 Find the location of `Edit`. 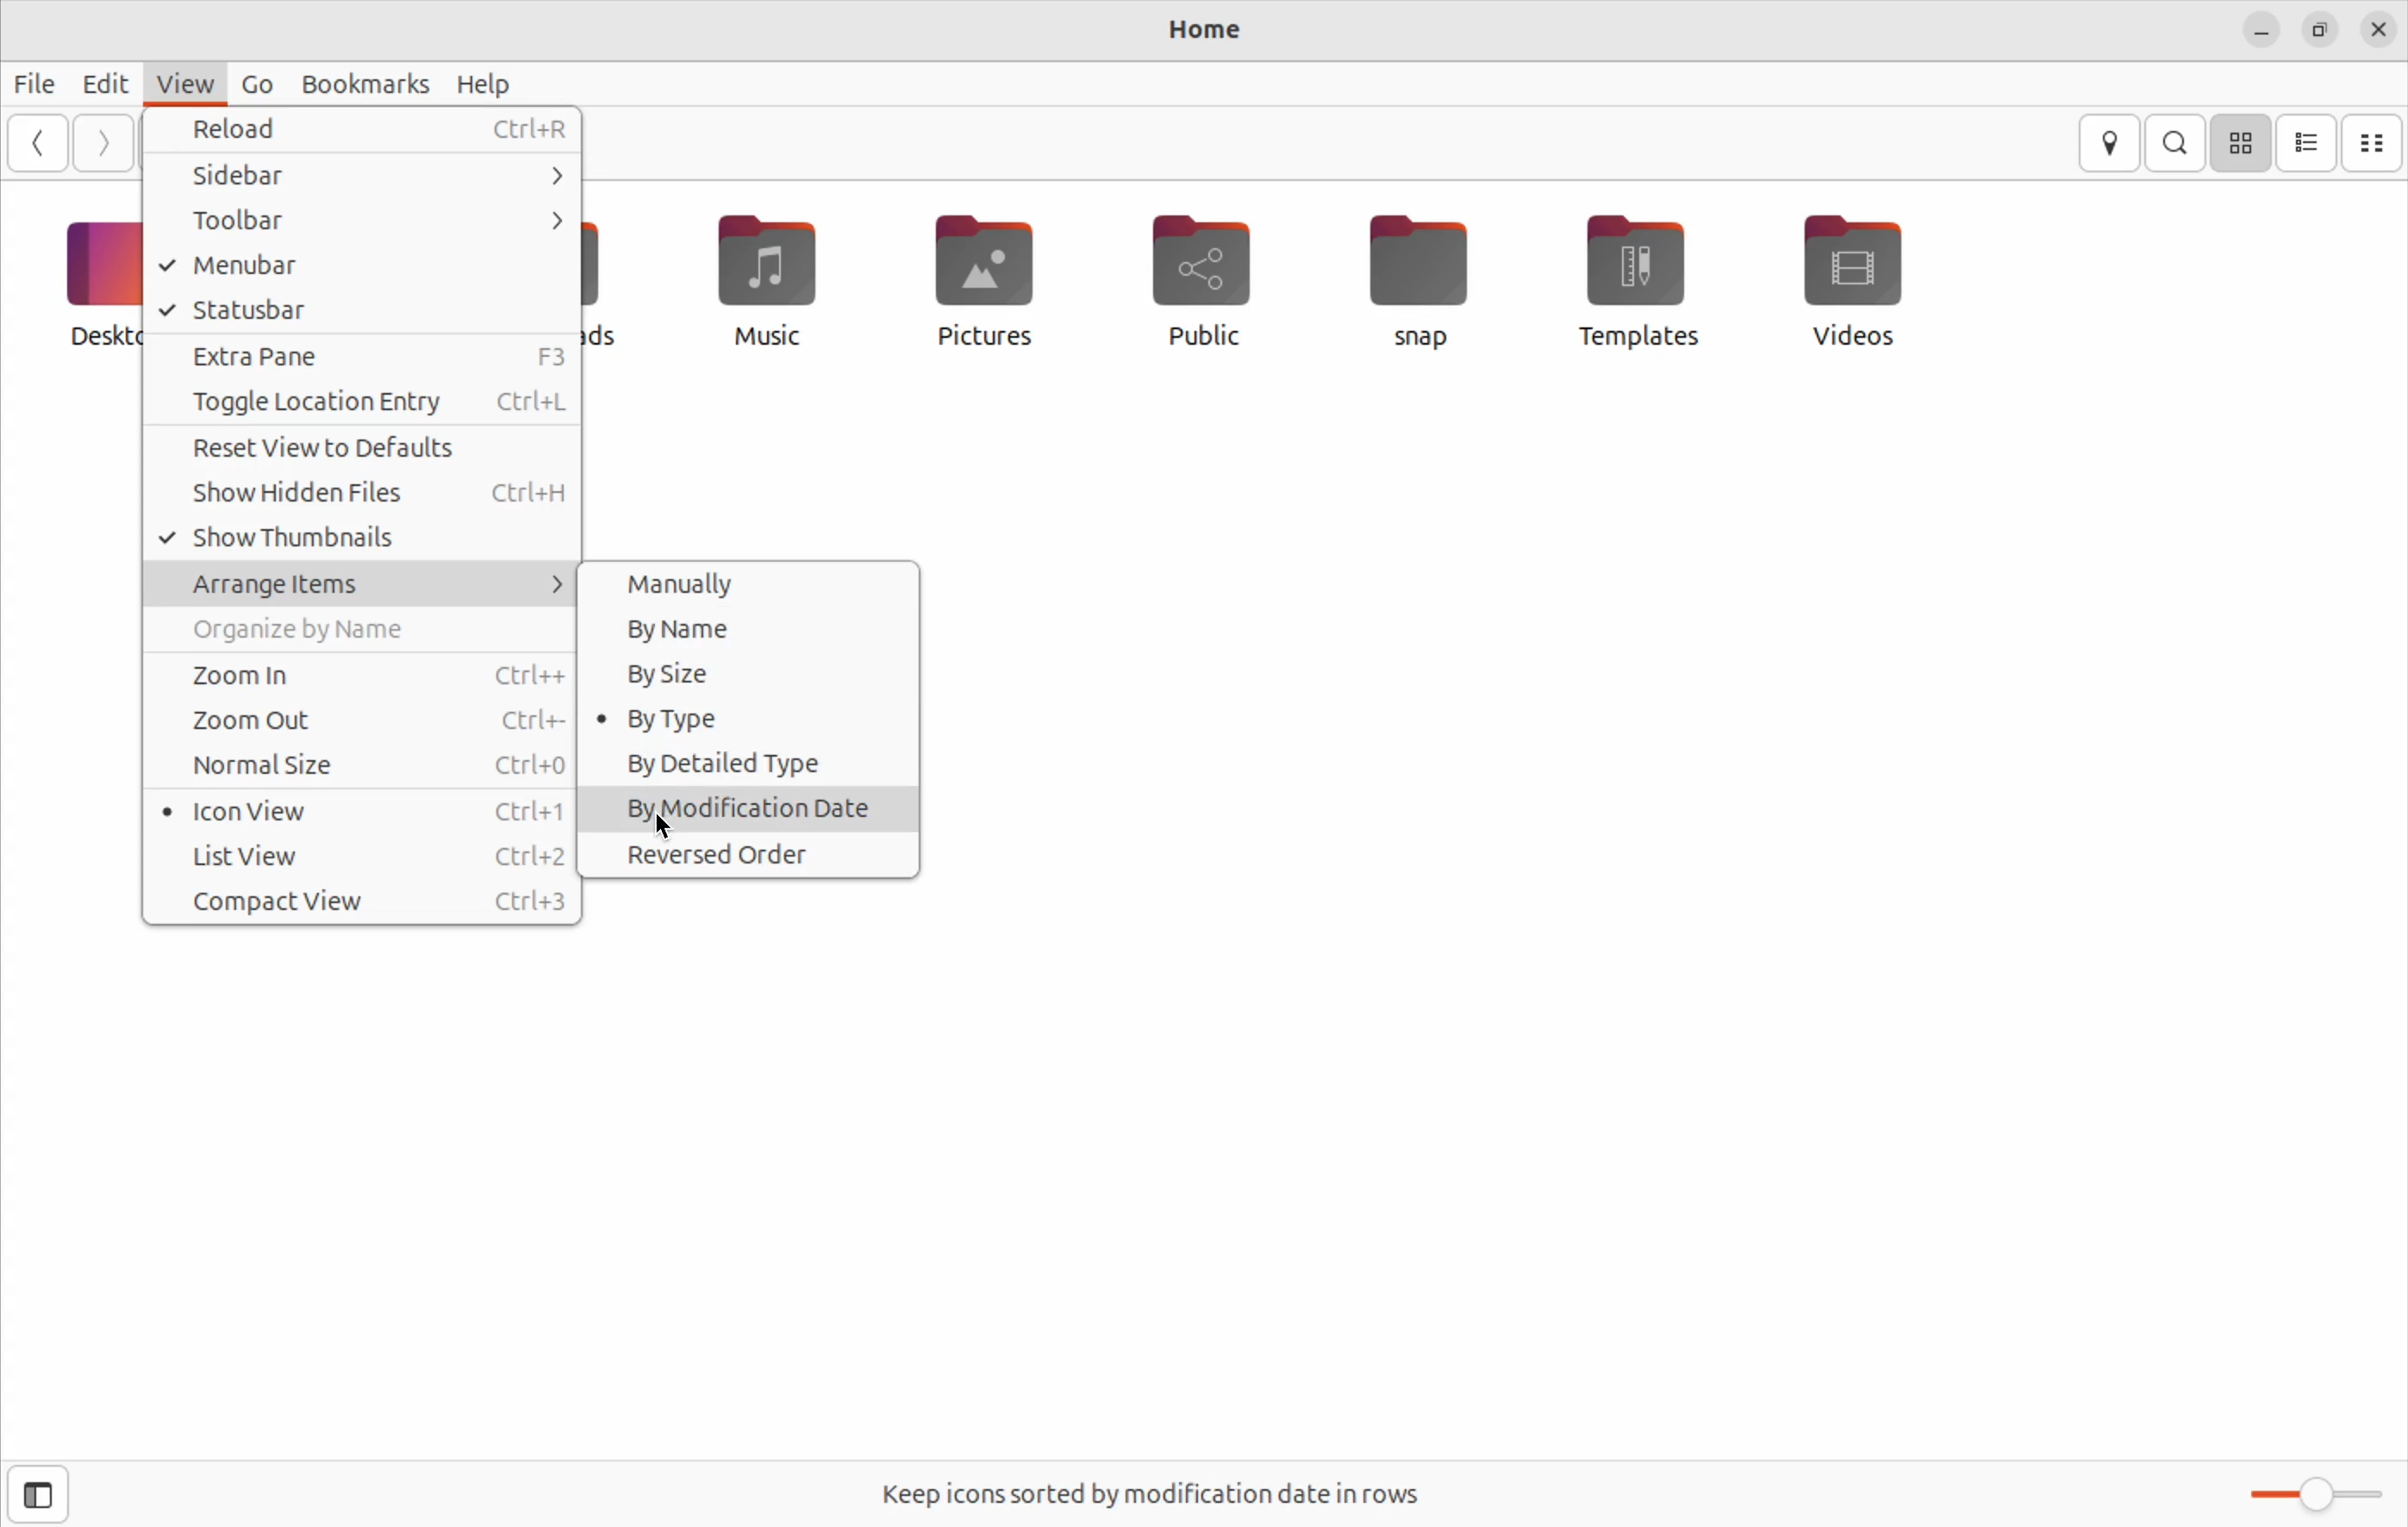

Edit is located at coordinates (103, 83).